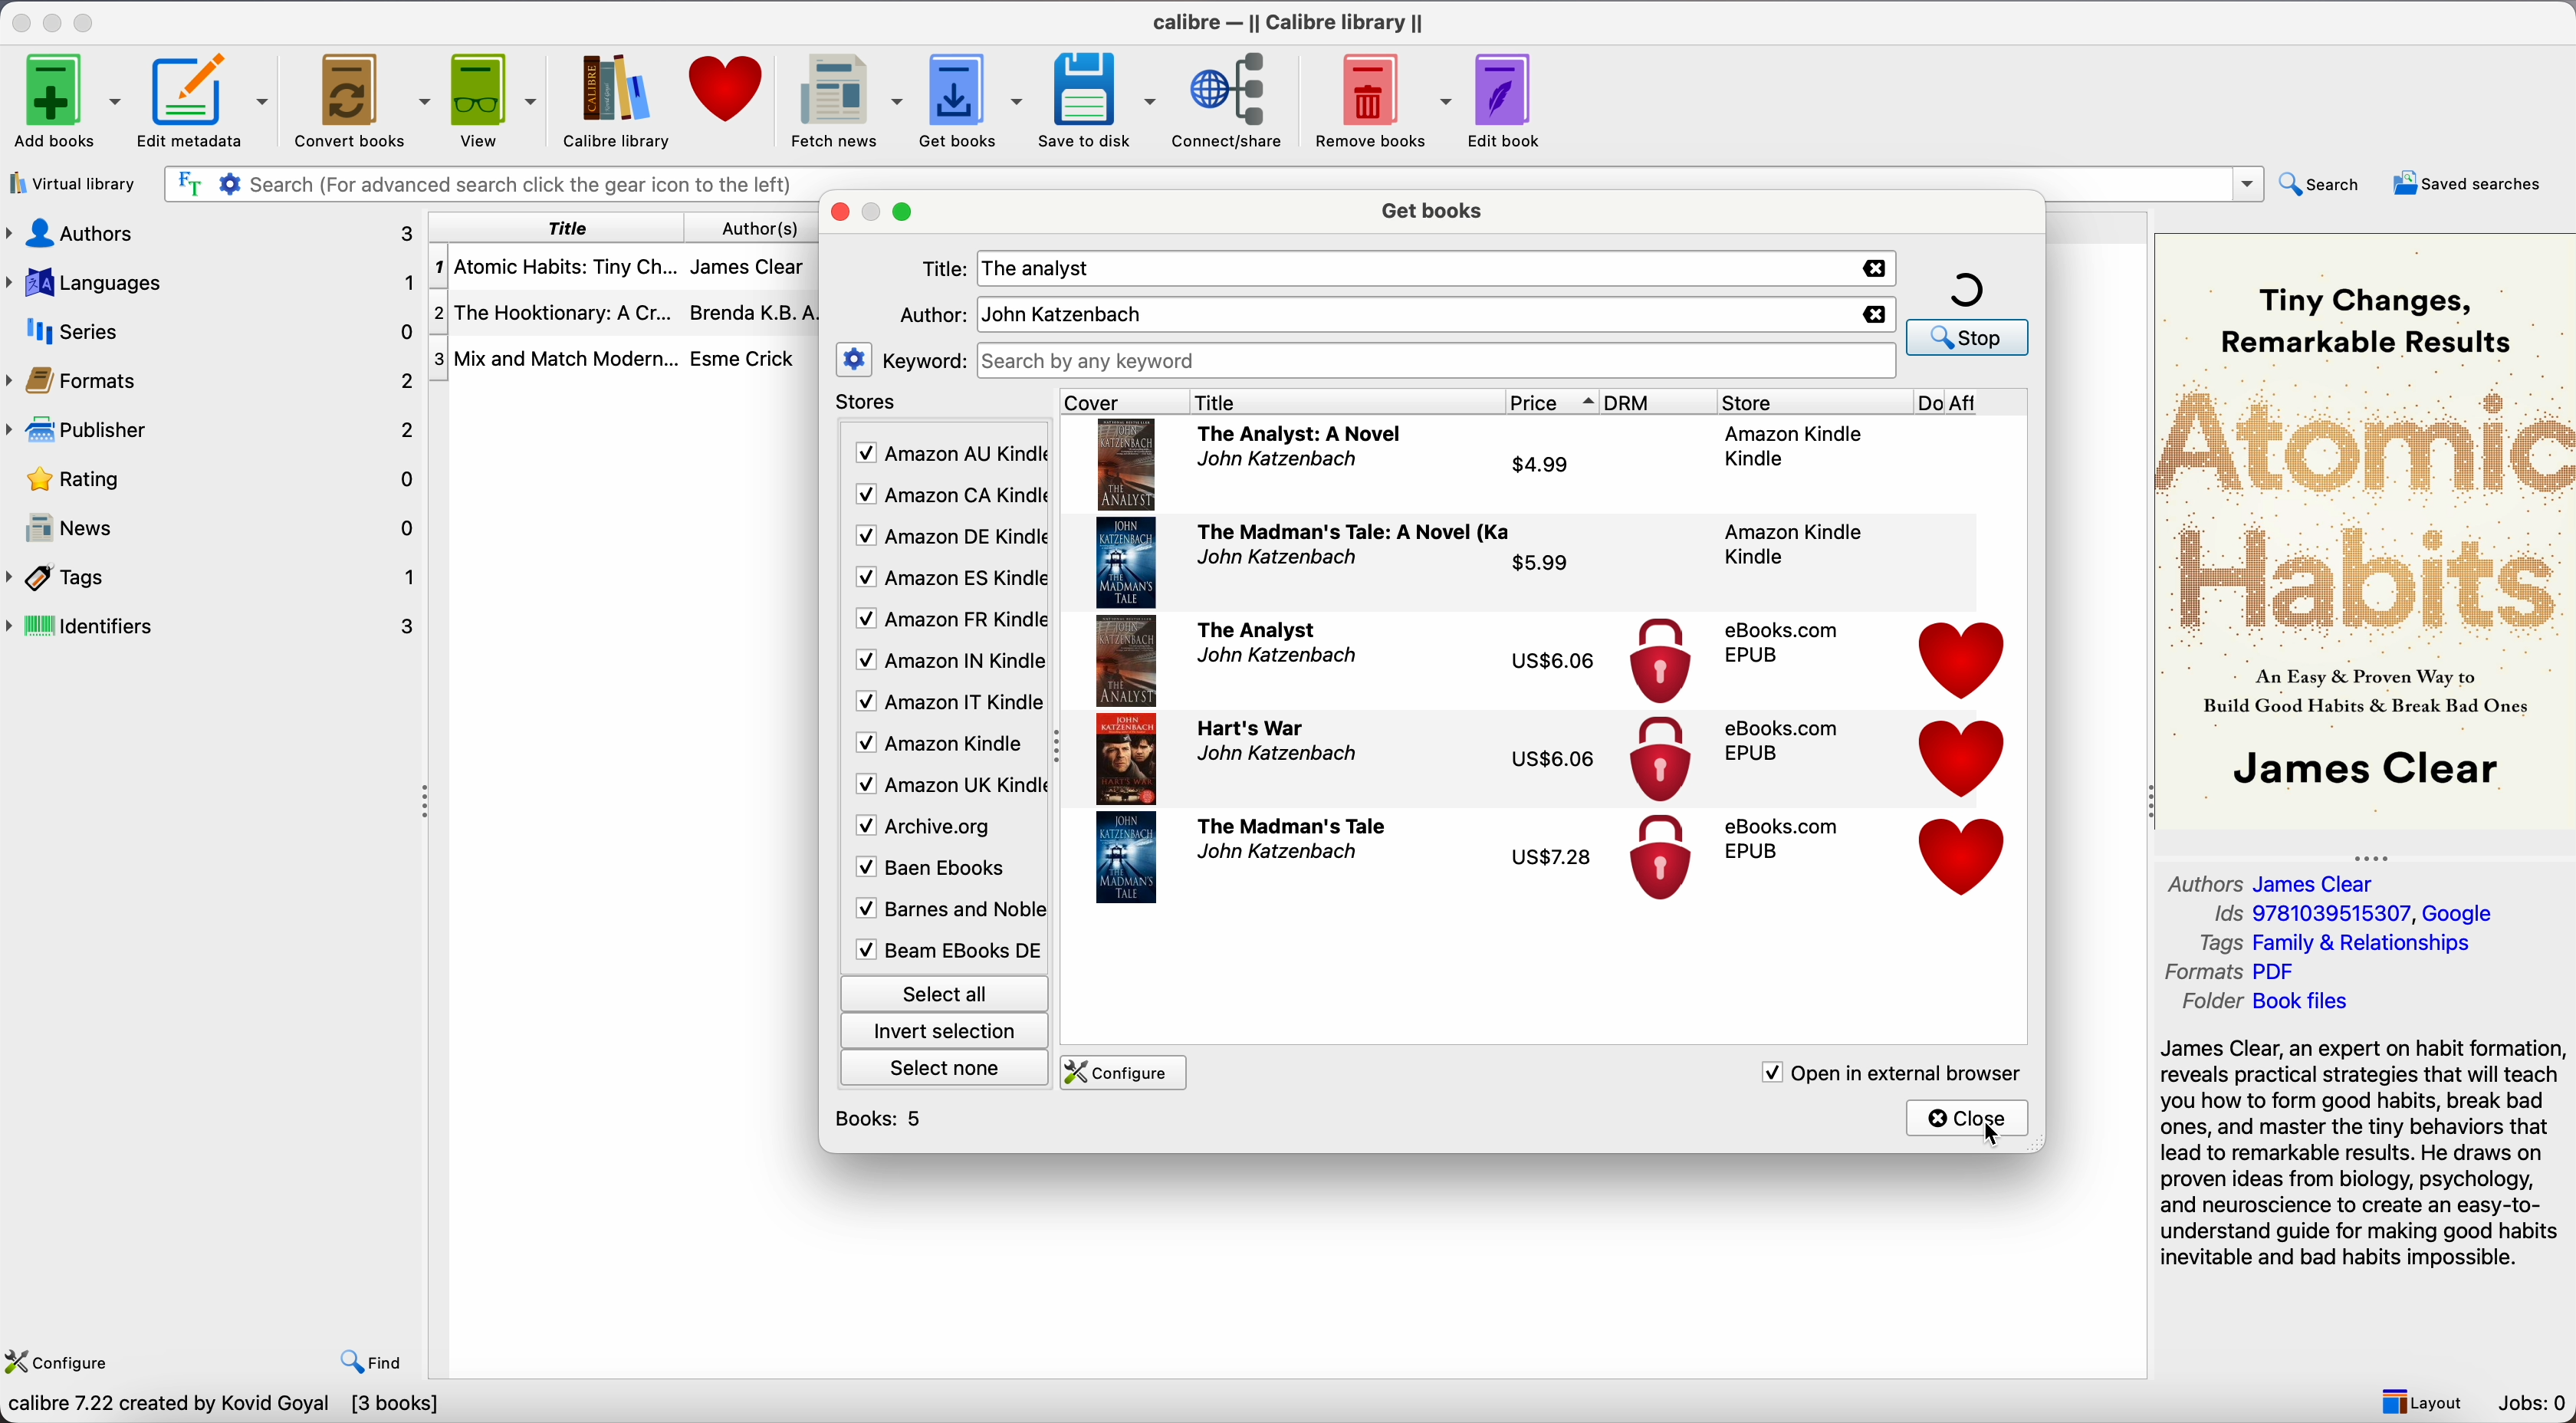 The width and height of the screenshot is (2576, 1423). I want to click on Title:, so click(947, 269).